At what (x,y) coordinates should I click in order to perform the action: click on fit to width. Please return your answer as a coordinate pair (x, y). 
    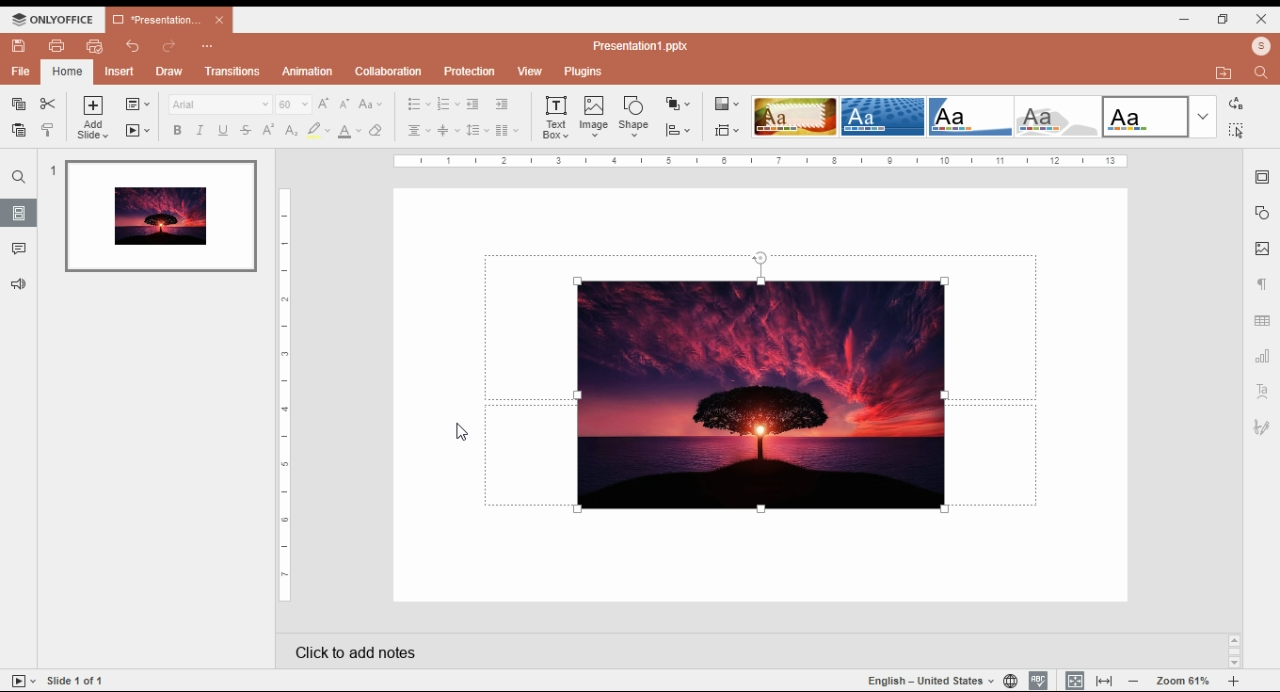
    Looking at the image, I should click on (1105, 680).